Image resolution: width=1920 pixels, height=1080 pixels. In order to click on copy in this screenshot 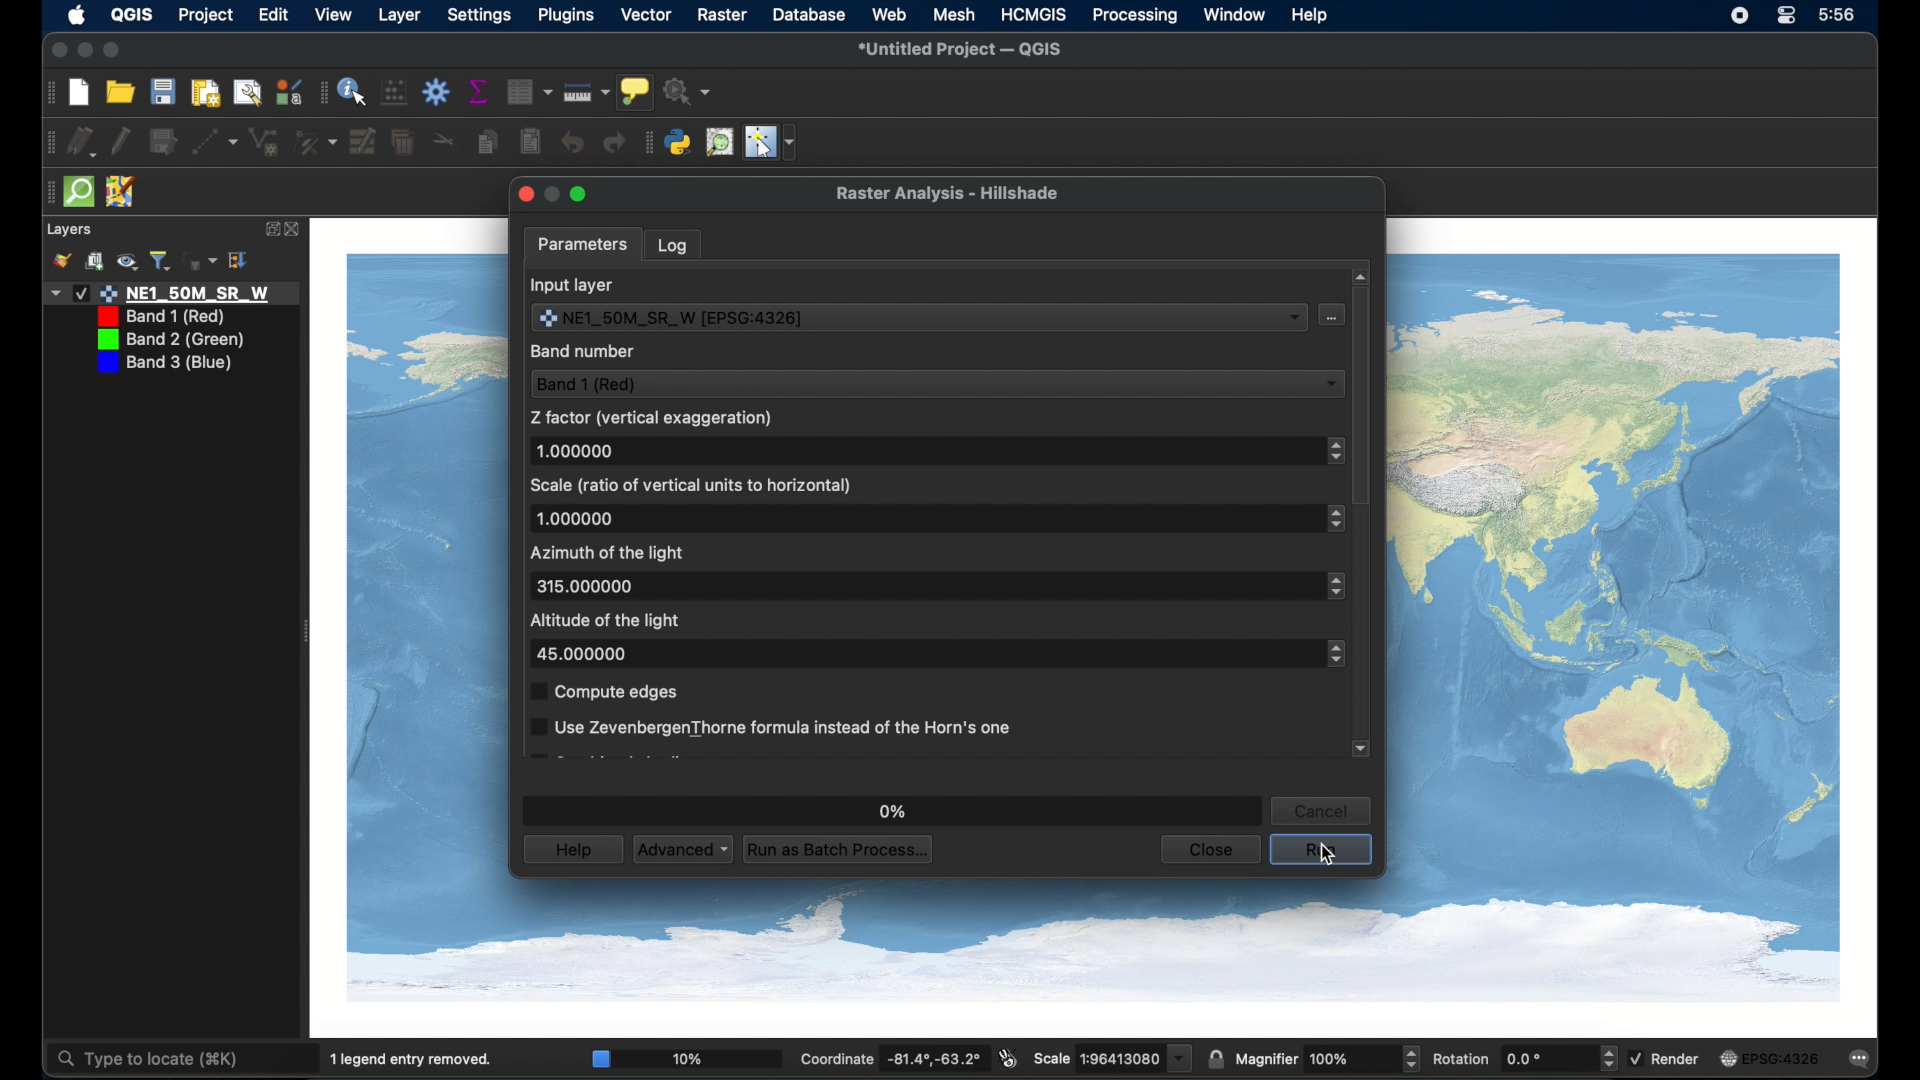, I will do `click(486, 142)`.